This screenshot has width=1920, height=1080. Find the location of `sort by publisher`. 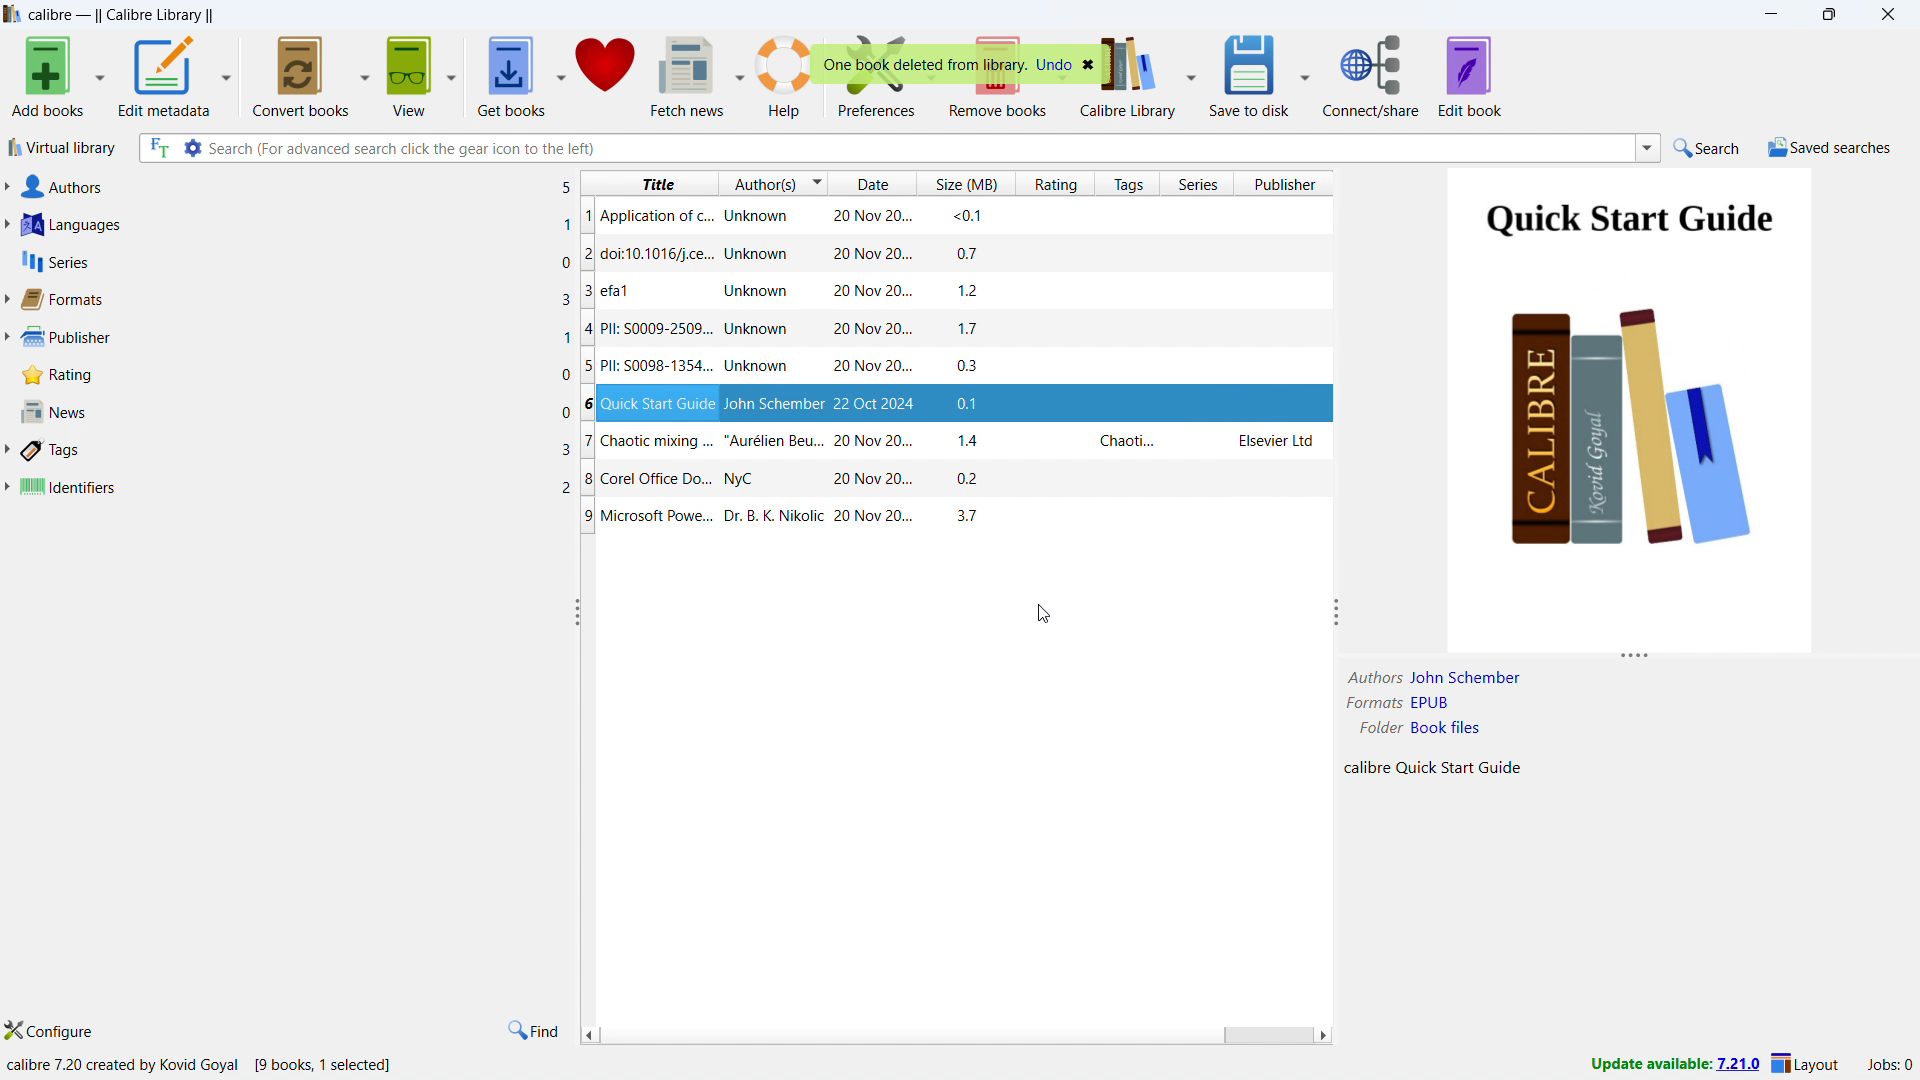

sort by publisher is located at coordinates (1289, 184).